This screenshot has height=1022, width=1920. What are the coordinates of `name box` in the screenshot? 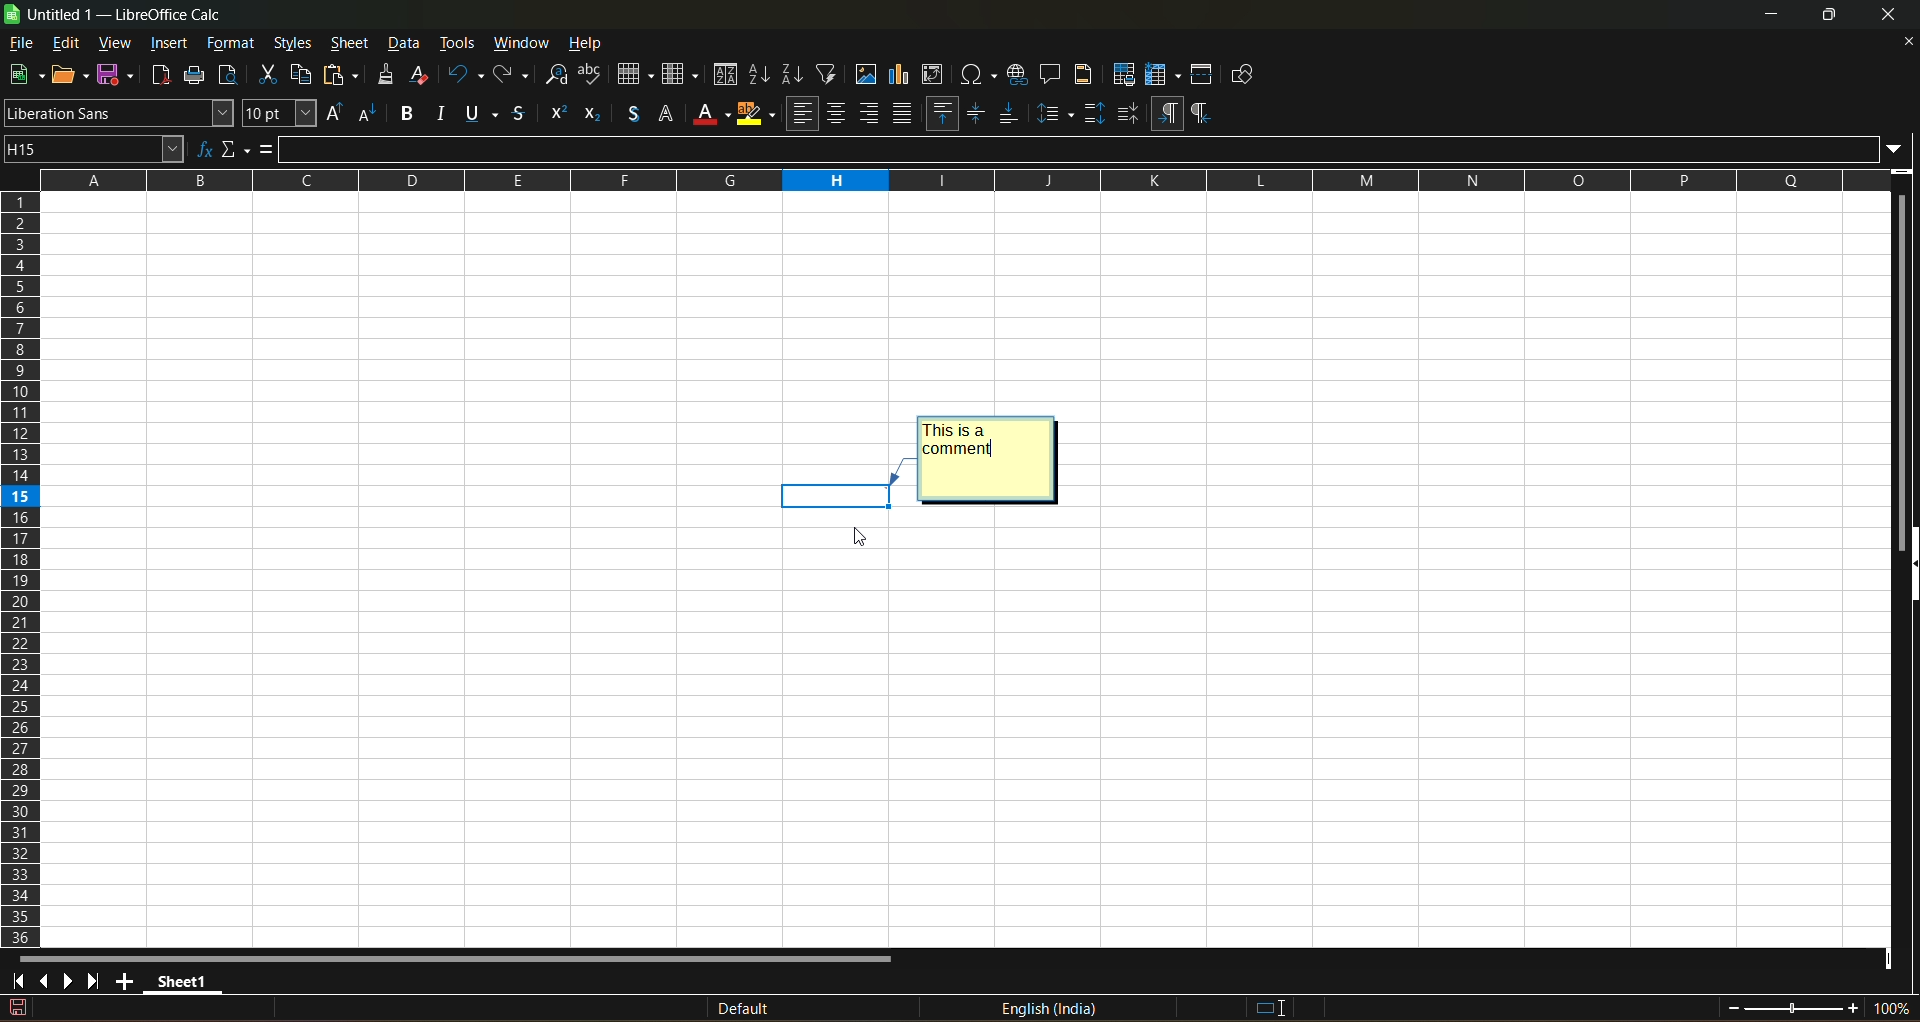 It's located at (95, 148).